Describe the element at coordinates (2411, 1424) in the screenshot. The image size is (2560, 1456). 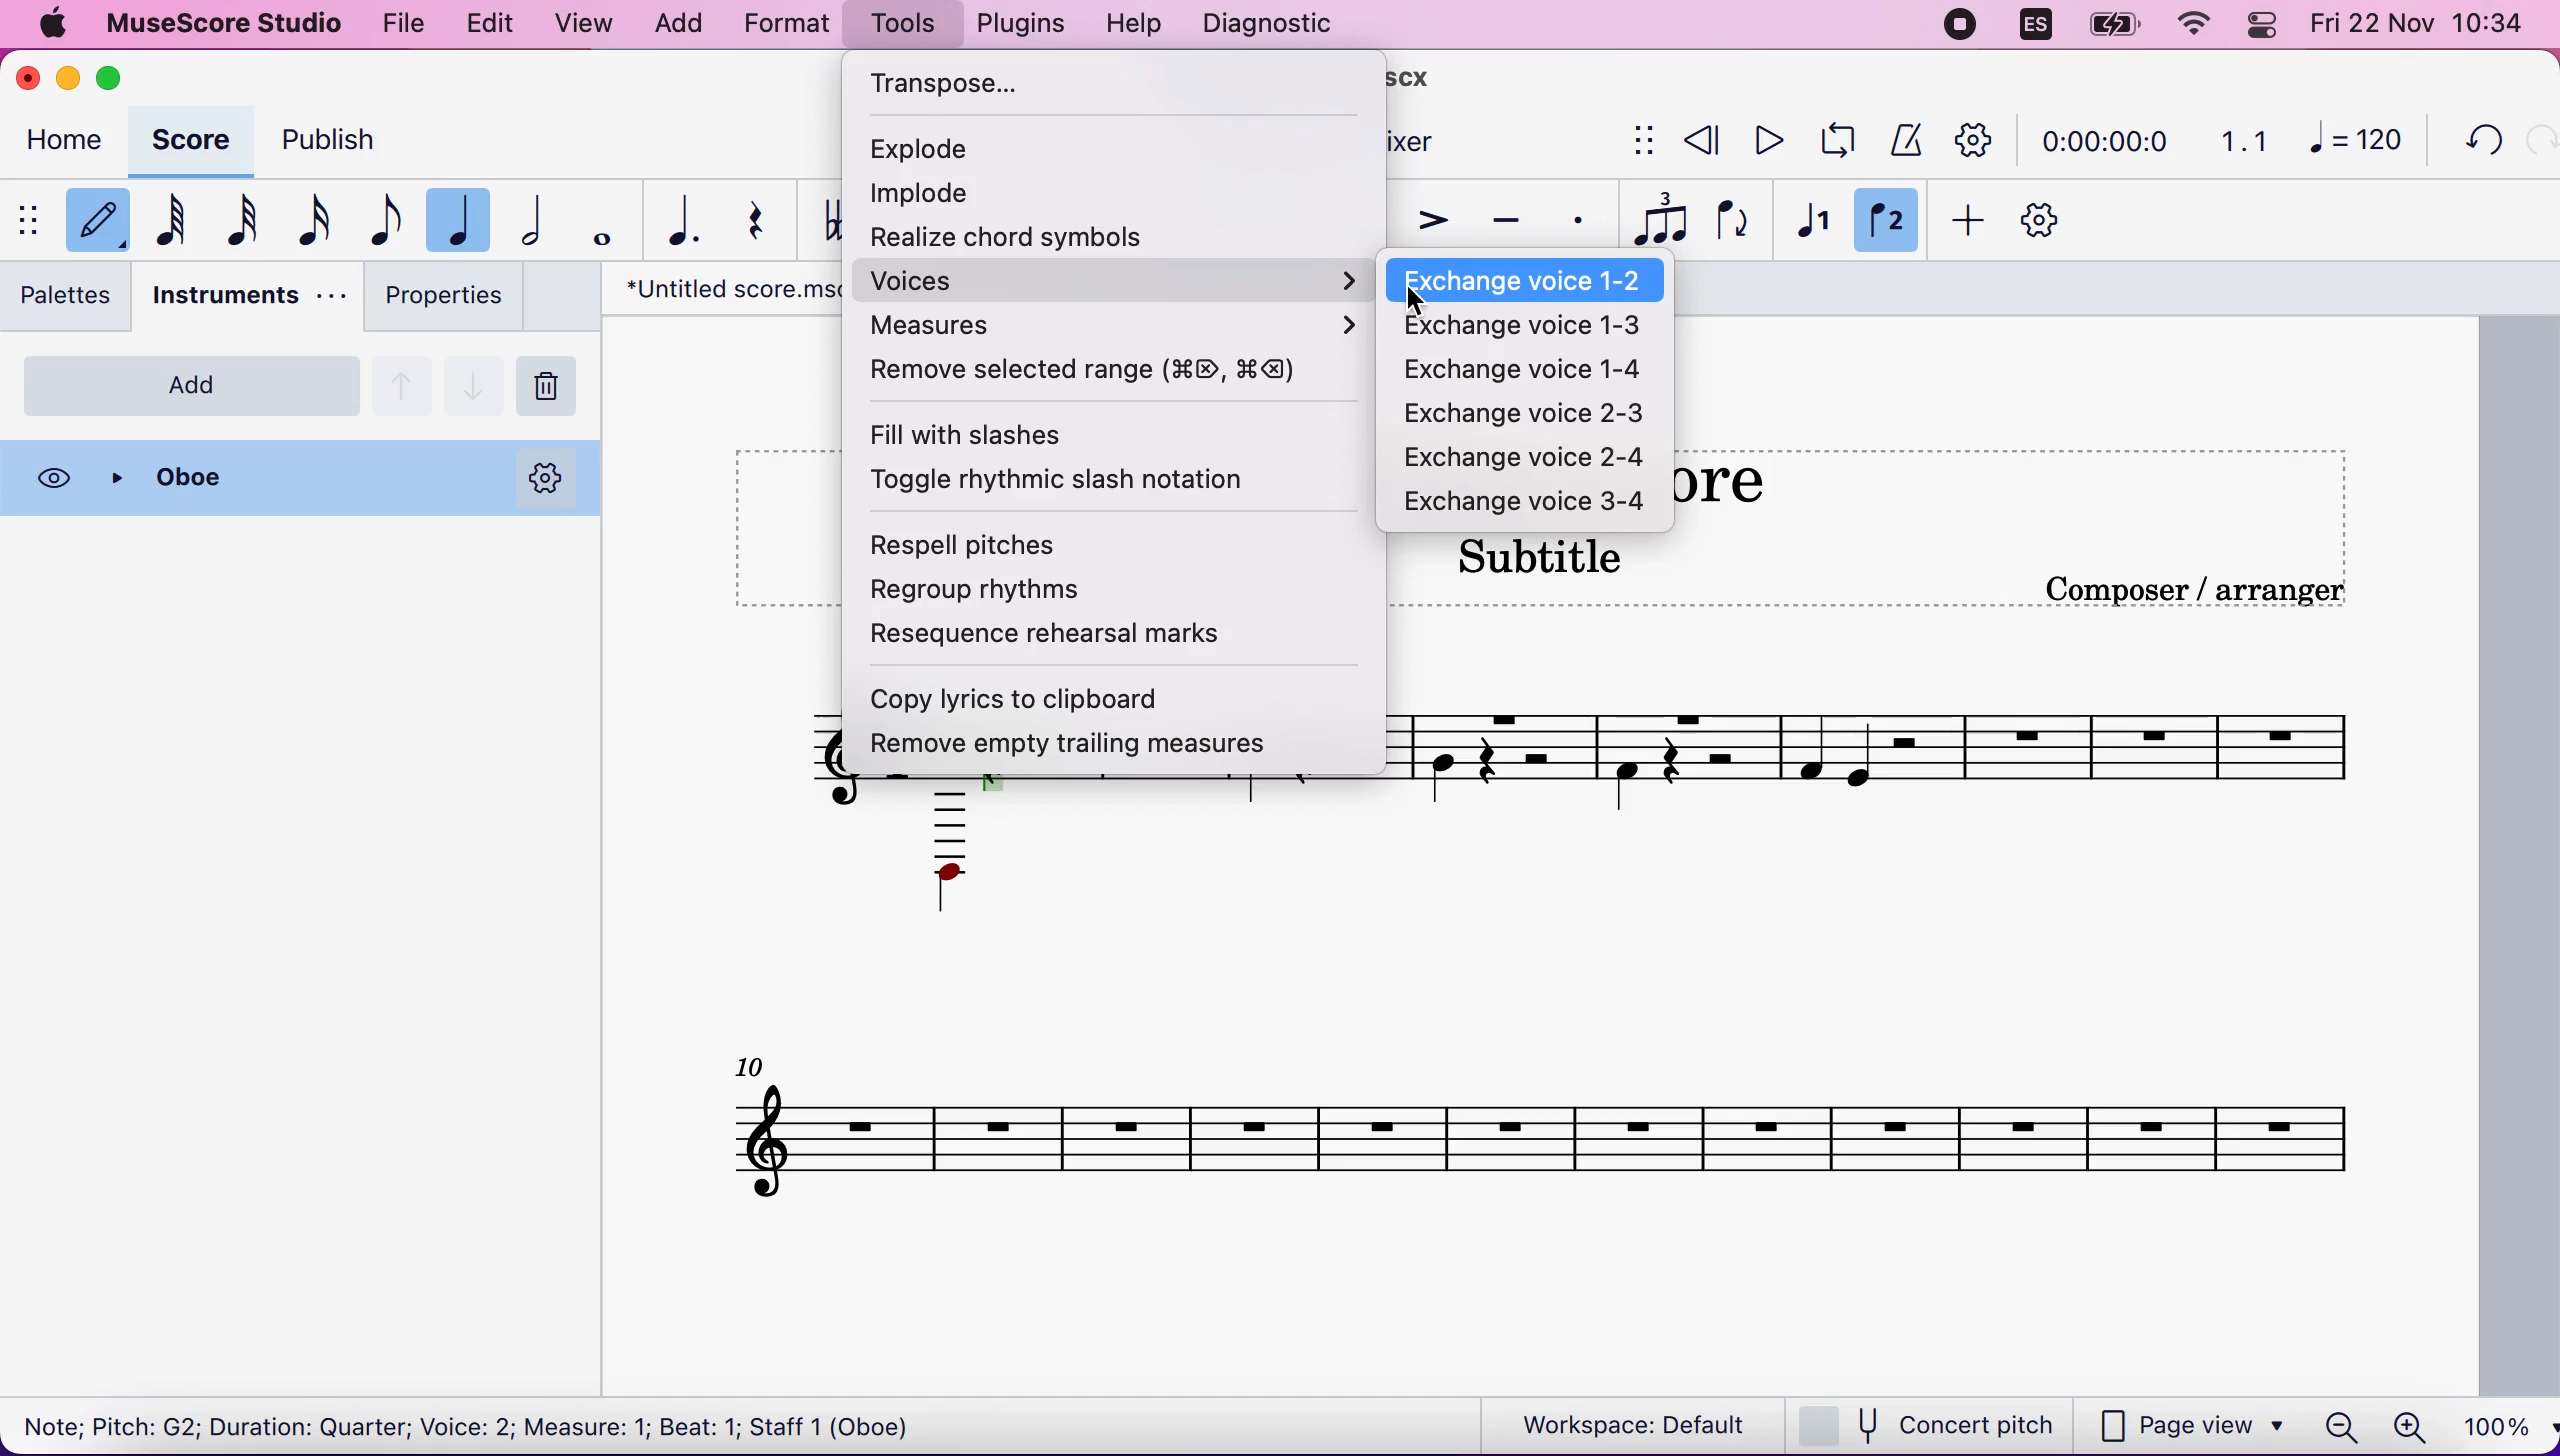
I see `zoom in` at that location.